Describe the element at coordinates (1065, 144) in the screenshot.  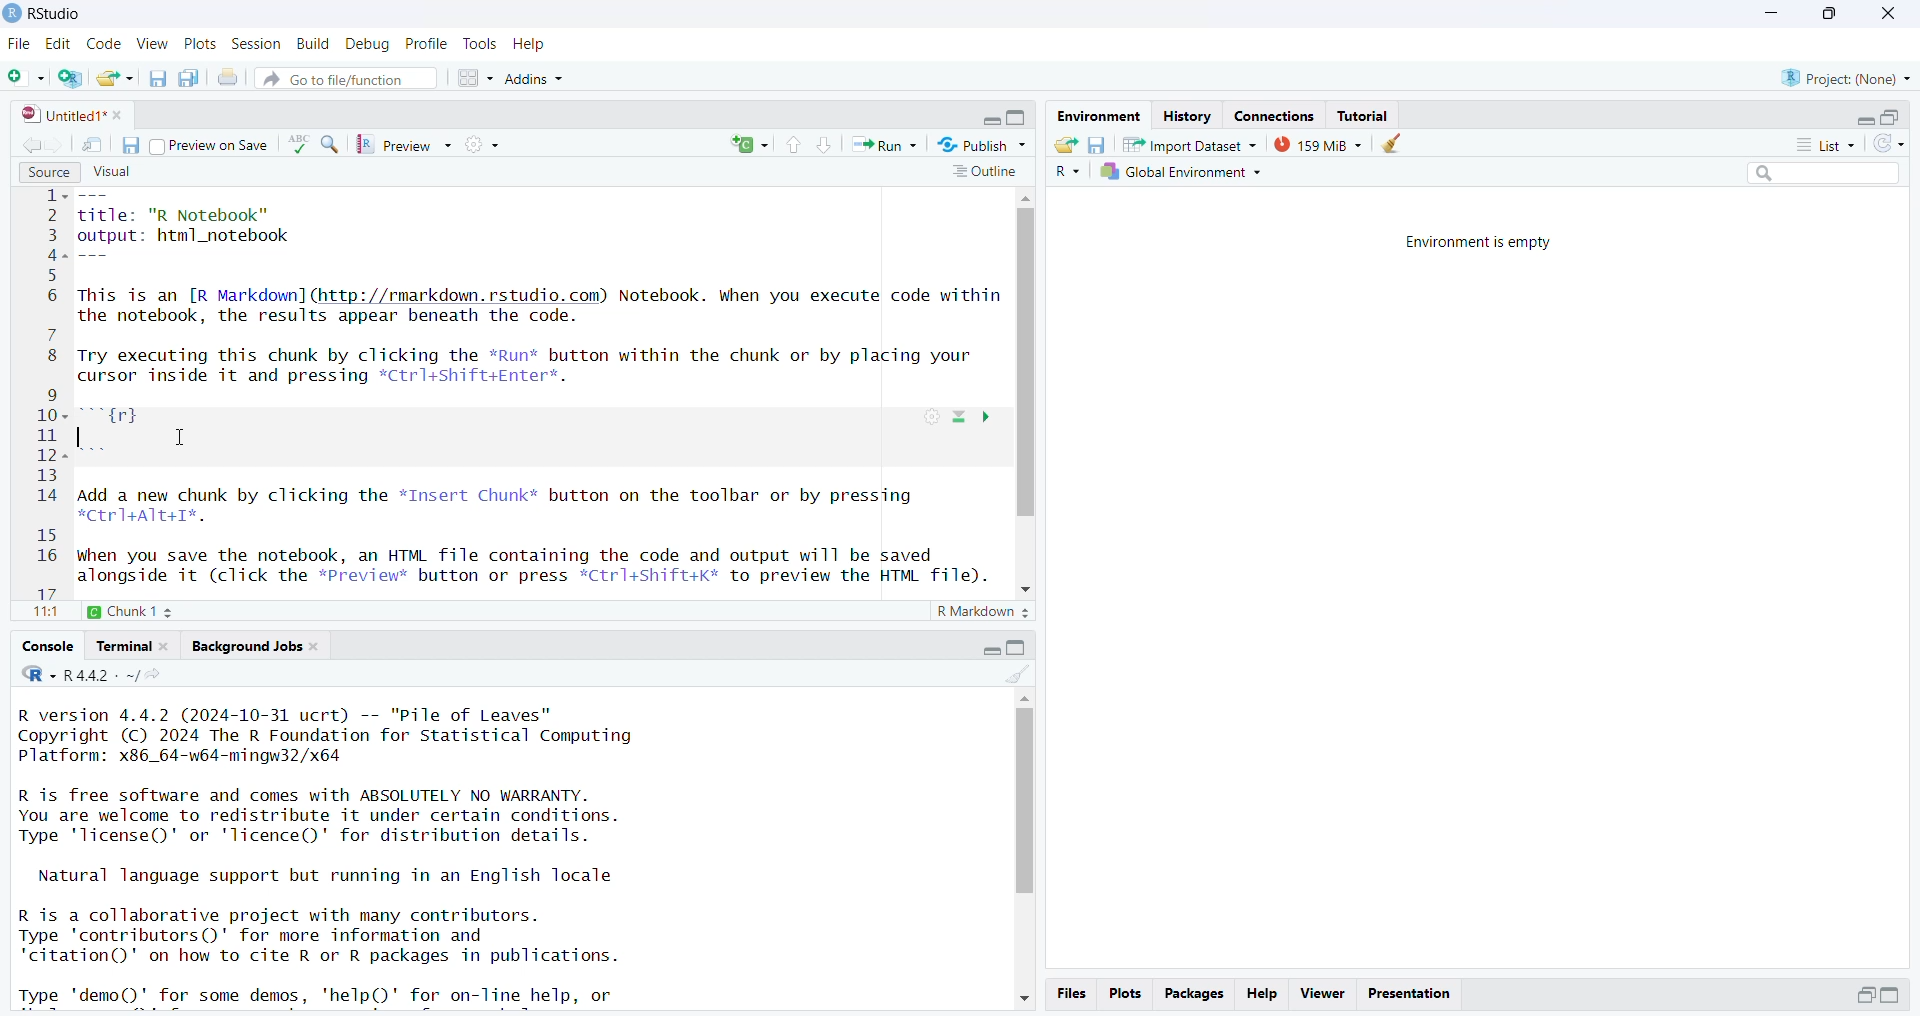
I see `load workspace` at that location.